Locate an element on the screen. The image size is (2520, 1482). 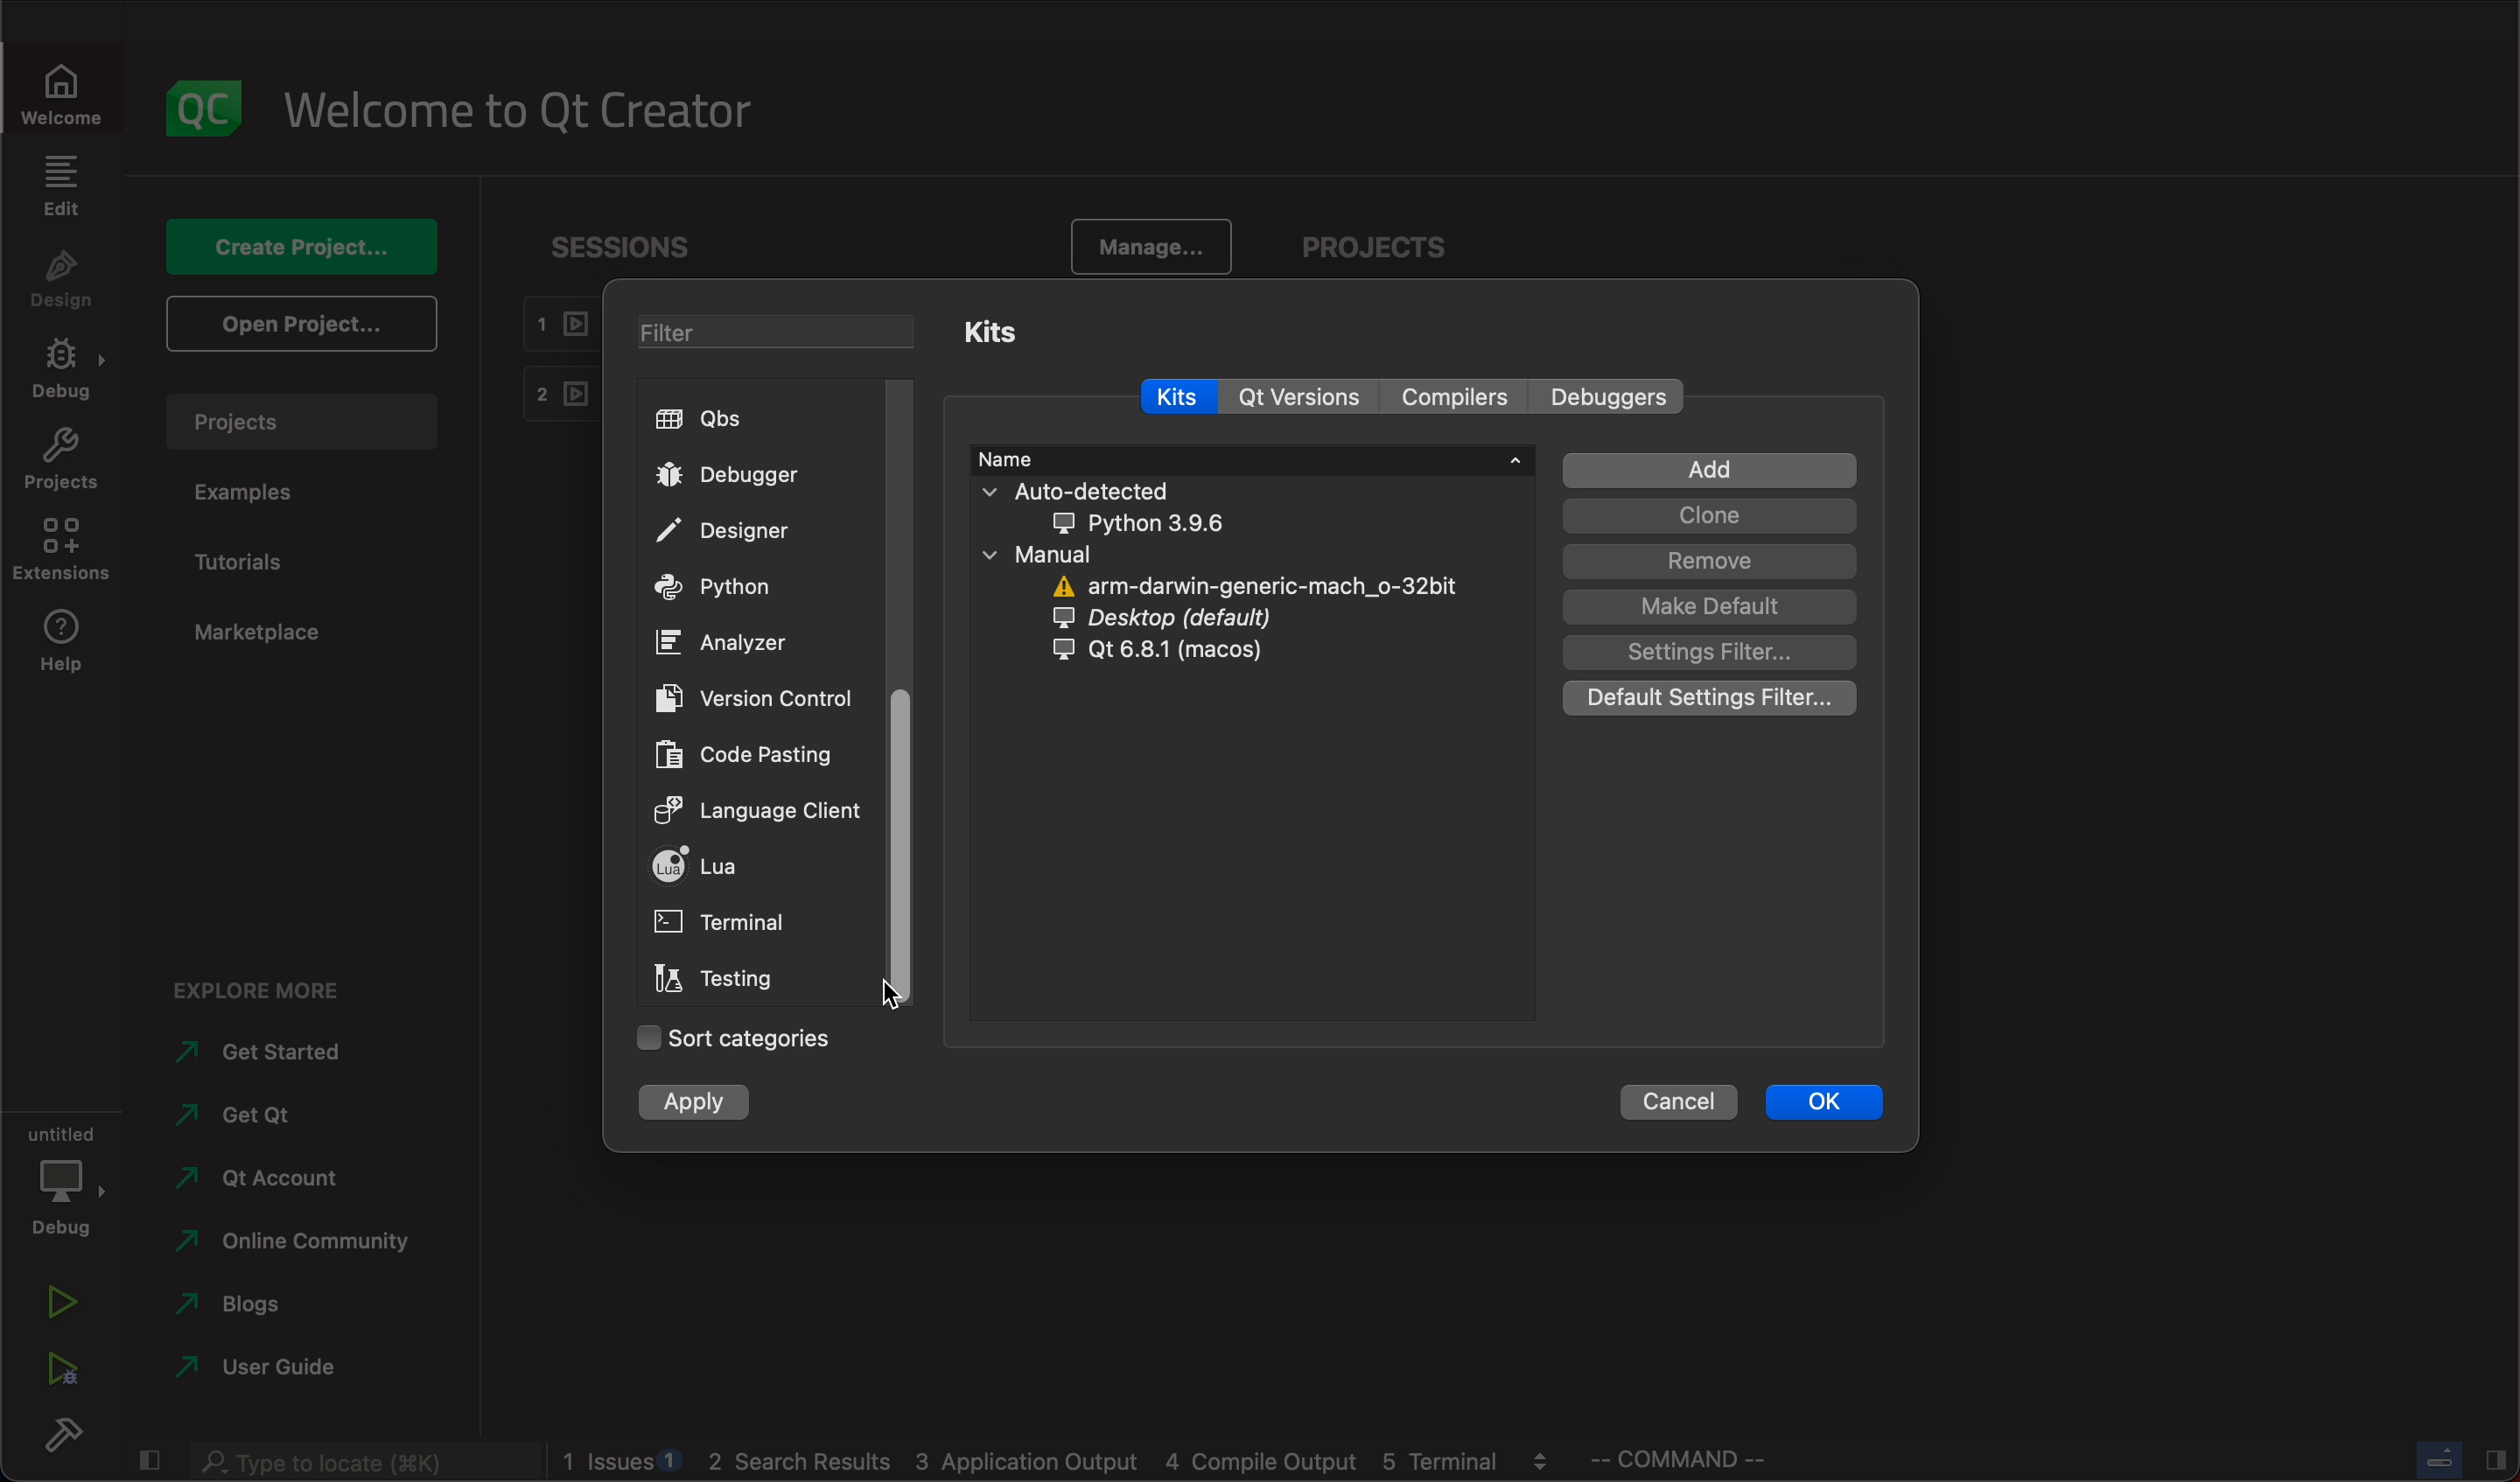
debug is located at coordinates (65, 1178).